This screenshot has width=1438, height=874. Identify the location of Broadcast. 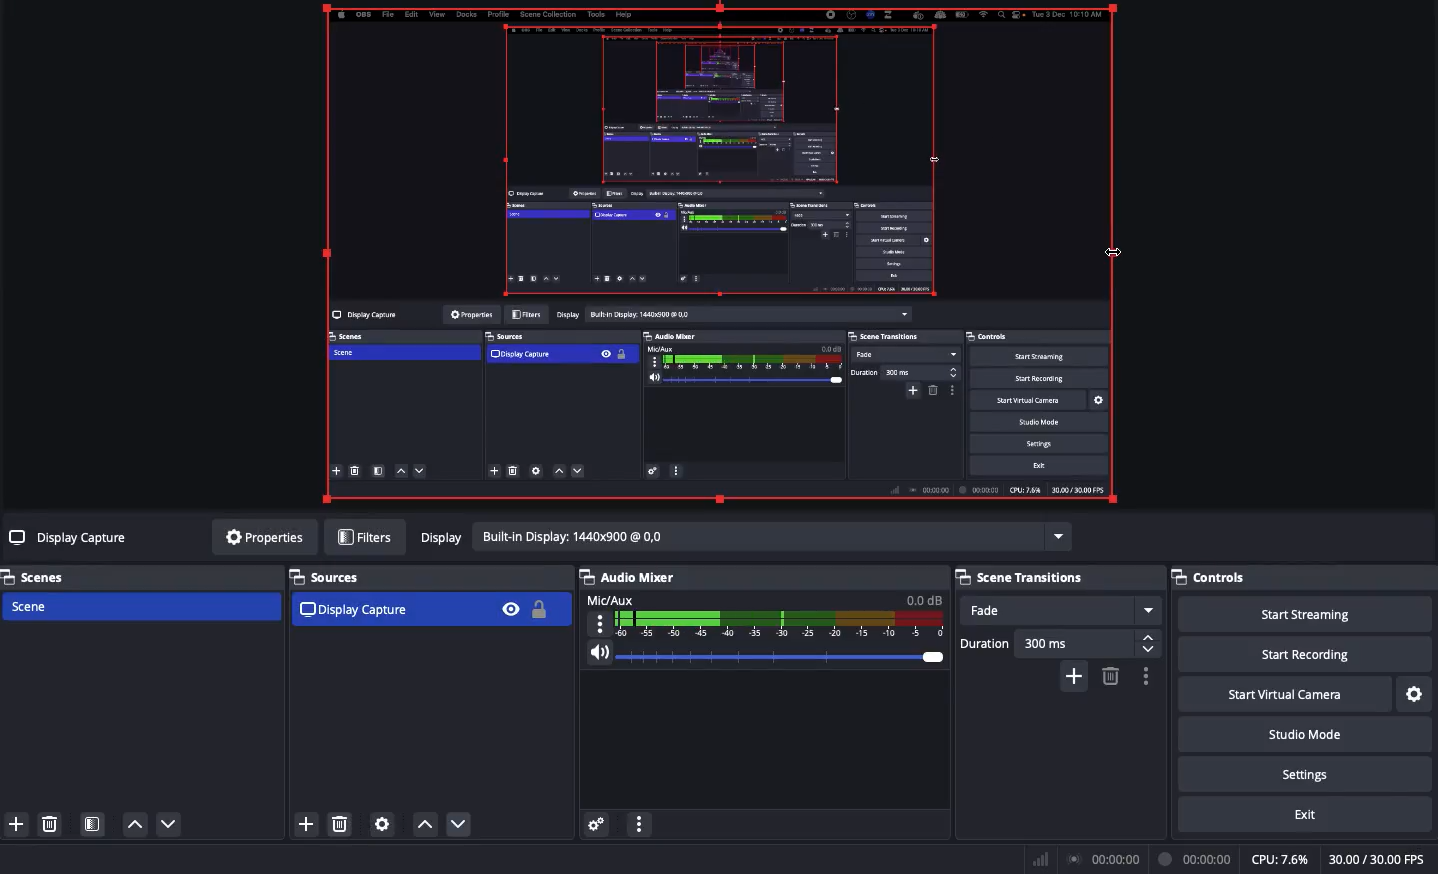
(1107, 860).